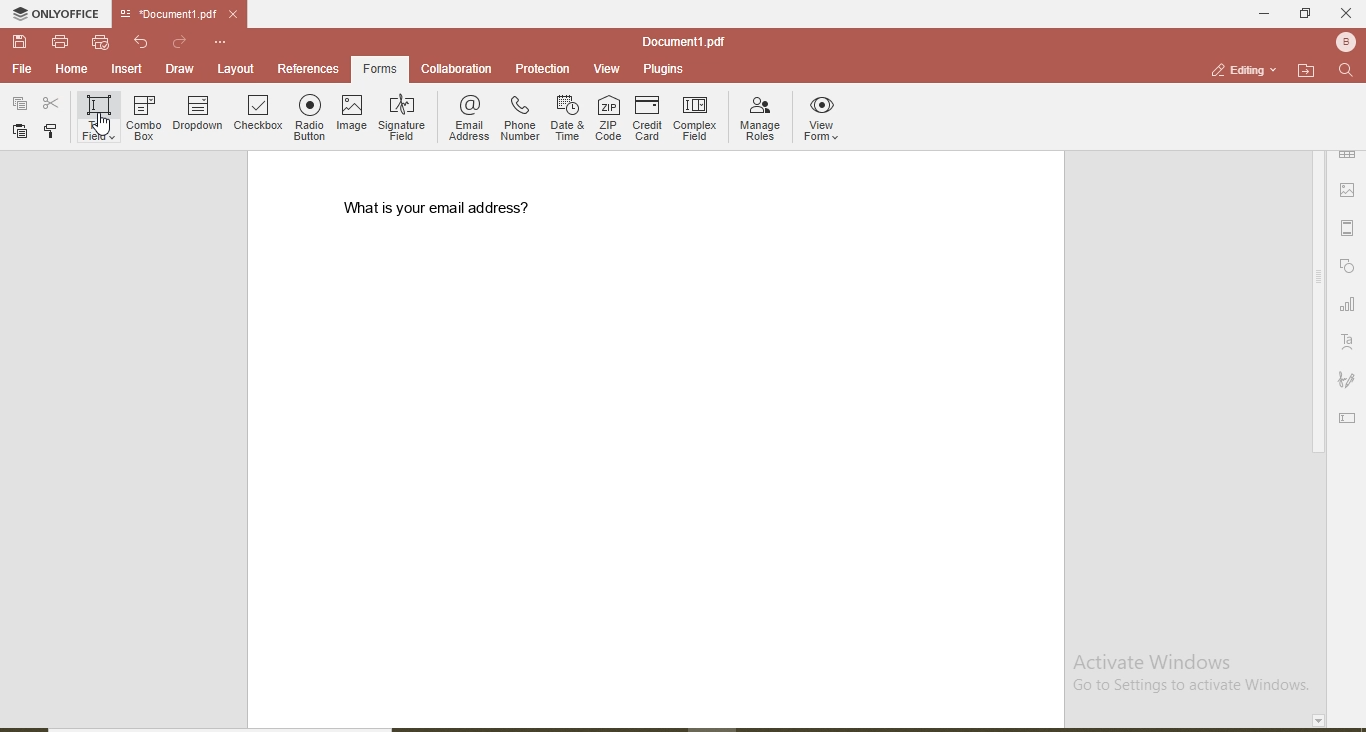 Image resolution: width=1366 pixels, height=732 pixels. I want to click on onlyoffice, so click(59, 16).